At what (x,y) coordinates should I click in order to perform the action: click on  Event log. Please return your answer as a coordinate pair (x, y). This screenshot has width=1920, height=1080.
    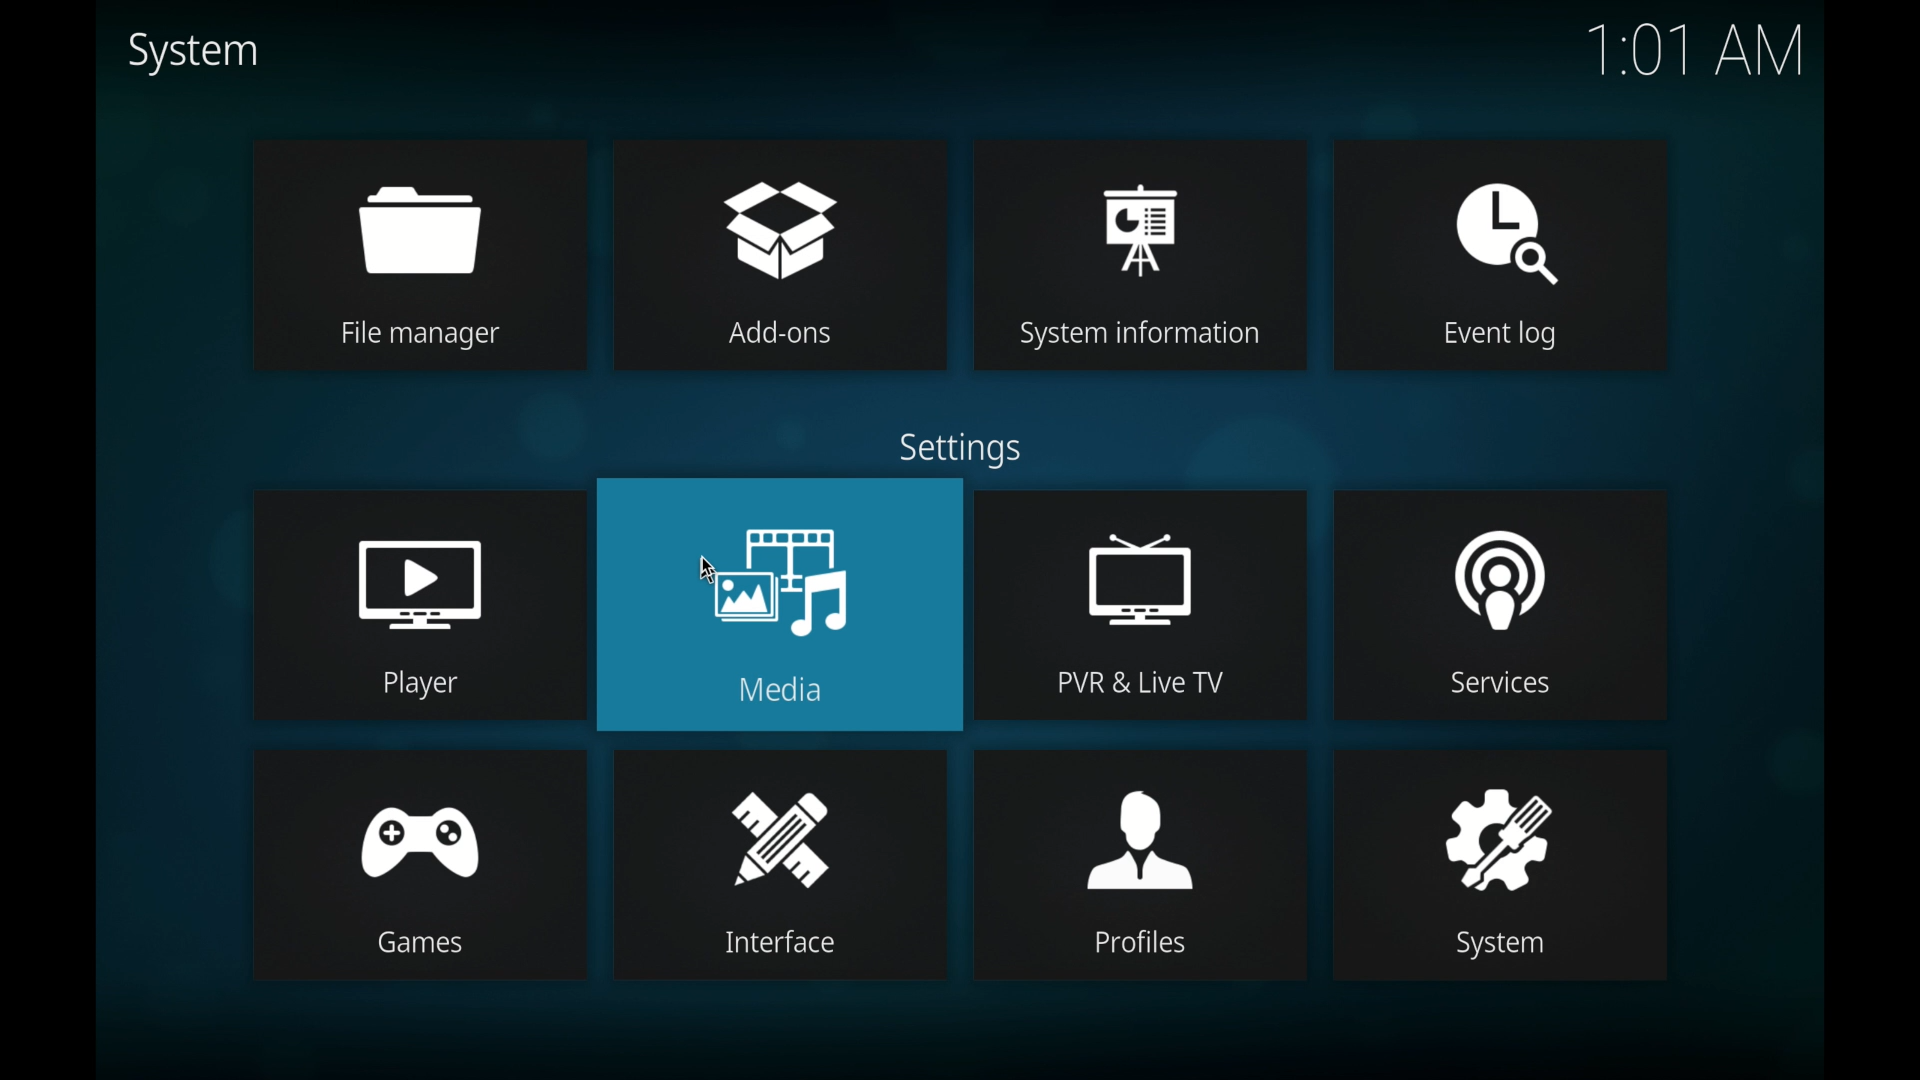
    Looking at the image, I should click on (1491, 336).